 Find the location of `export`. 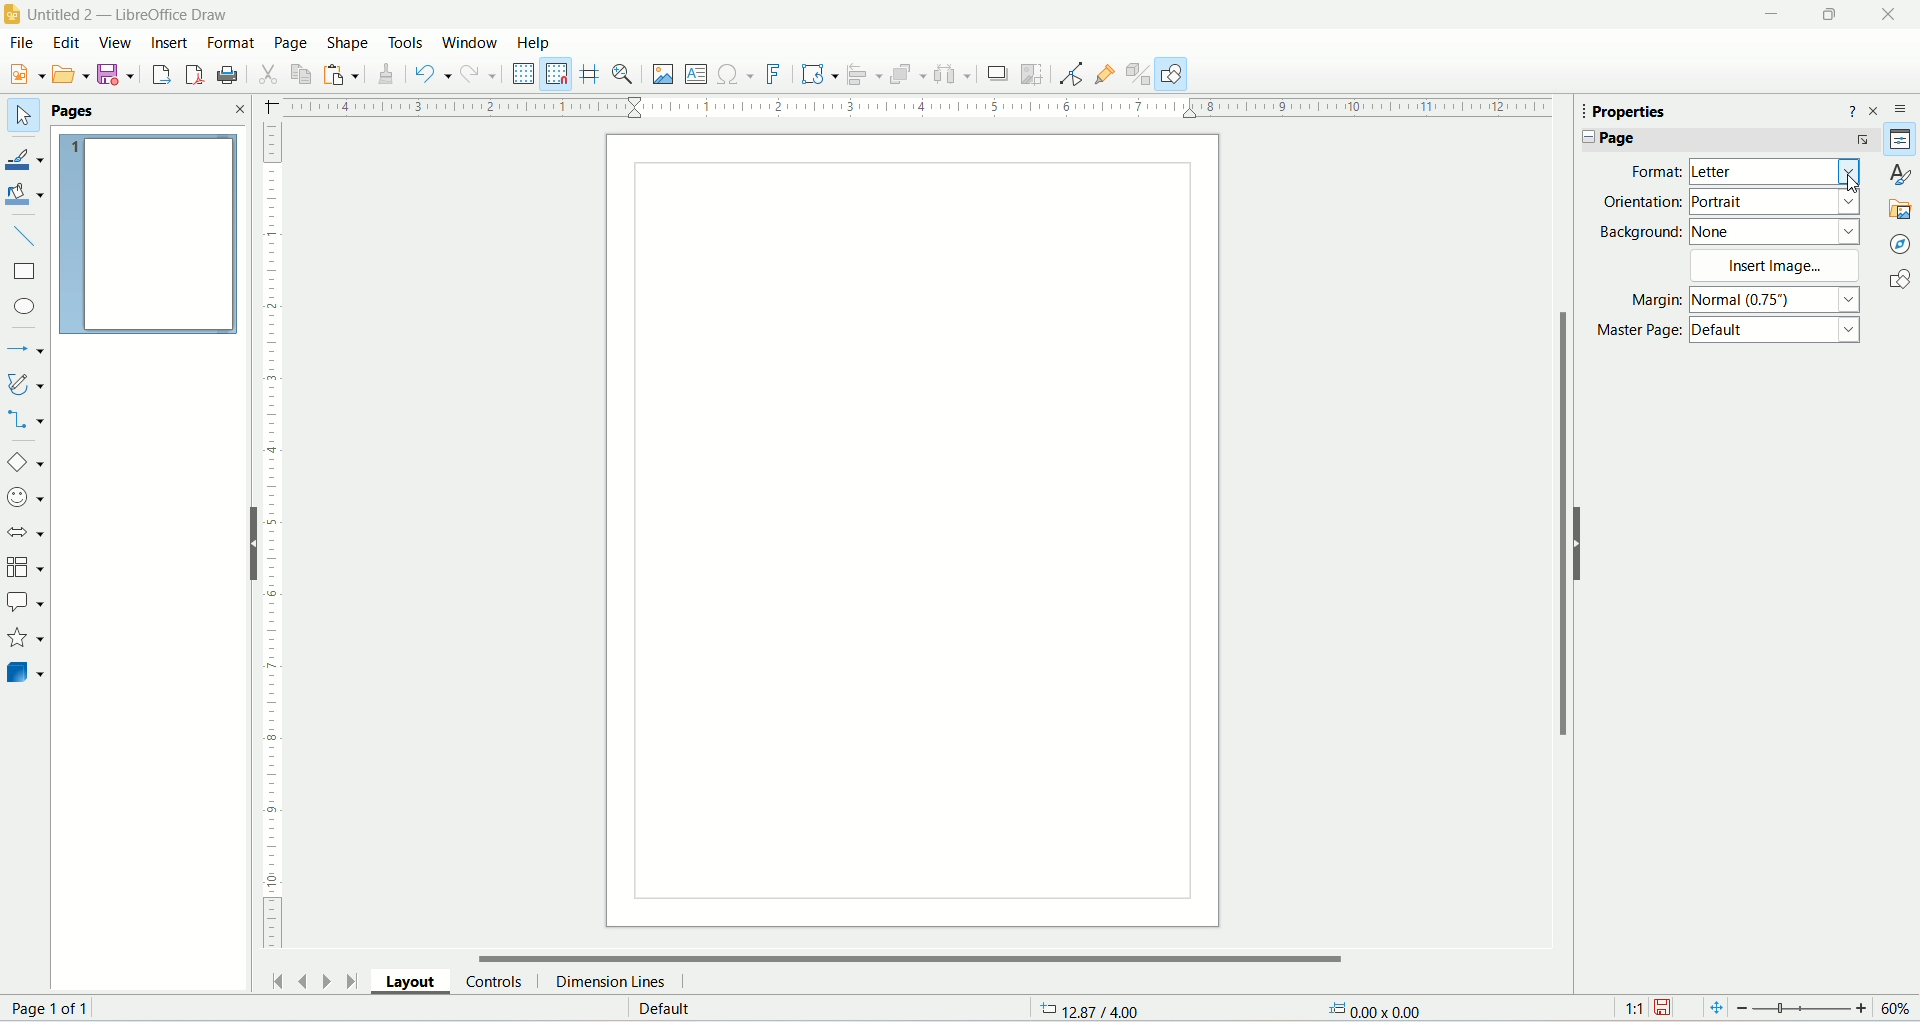

export is located at coordinates (160, 75).